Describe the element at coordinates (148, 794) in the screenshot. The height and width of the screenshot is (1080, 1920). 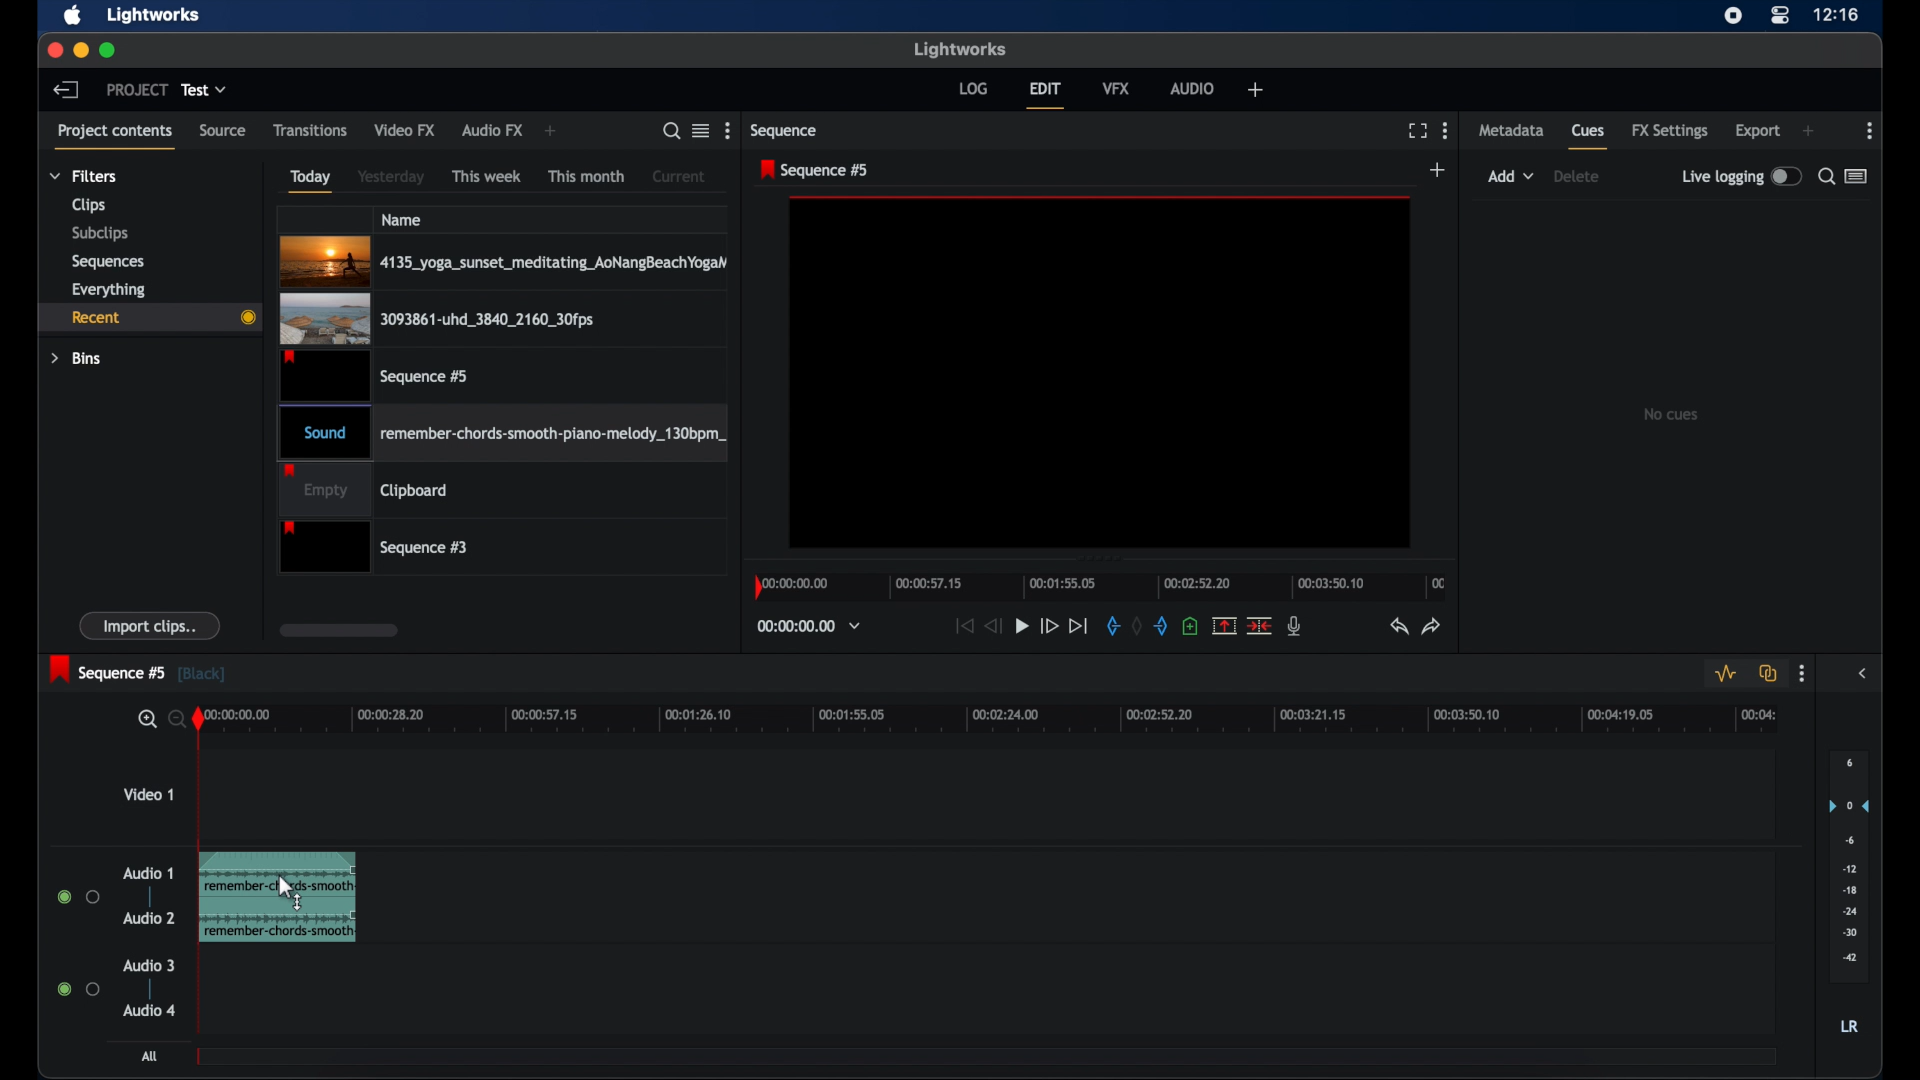
I see `video 1` at that location.